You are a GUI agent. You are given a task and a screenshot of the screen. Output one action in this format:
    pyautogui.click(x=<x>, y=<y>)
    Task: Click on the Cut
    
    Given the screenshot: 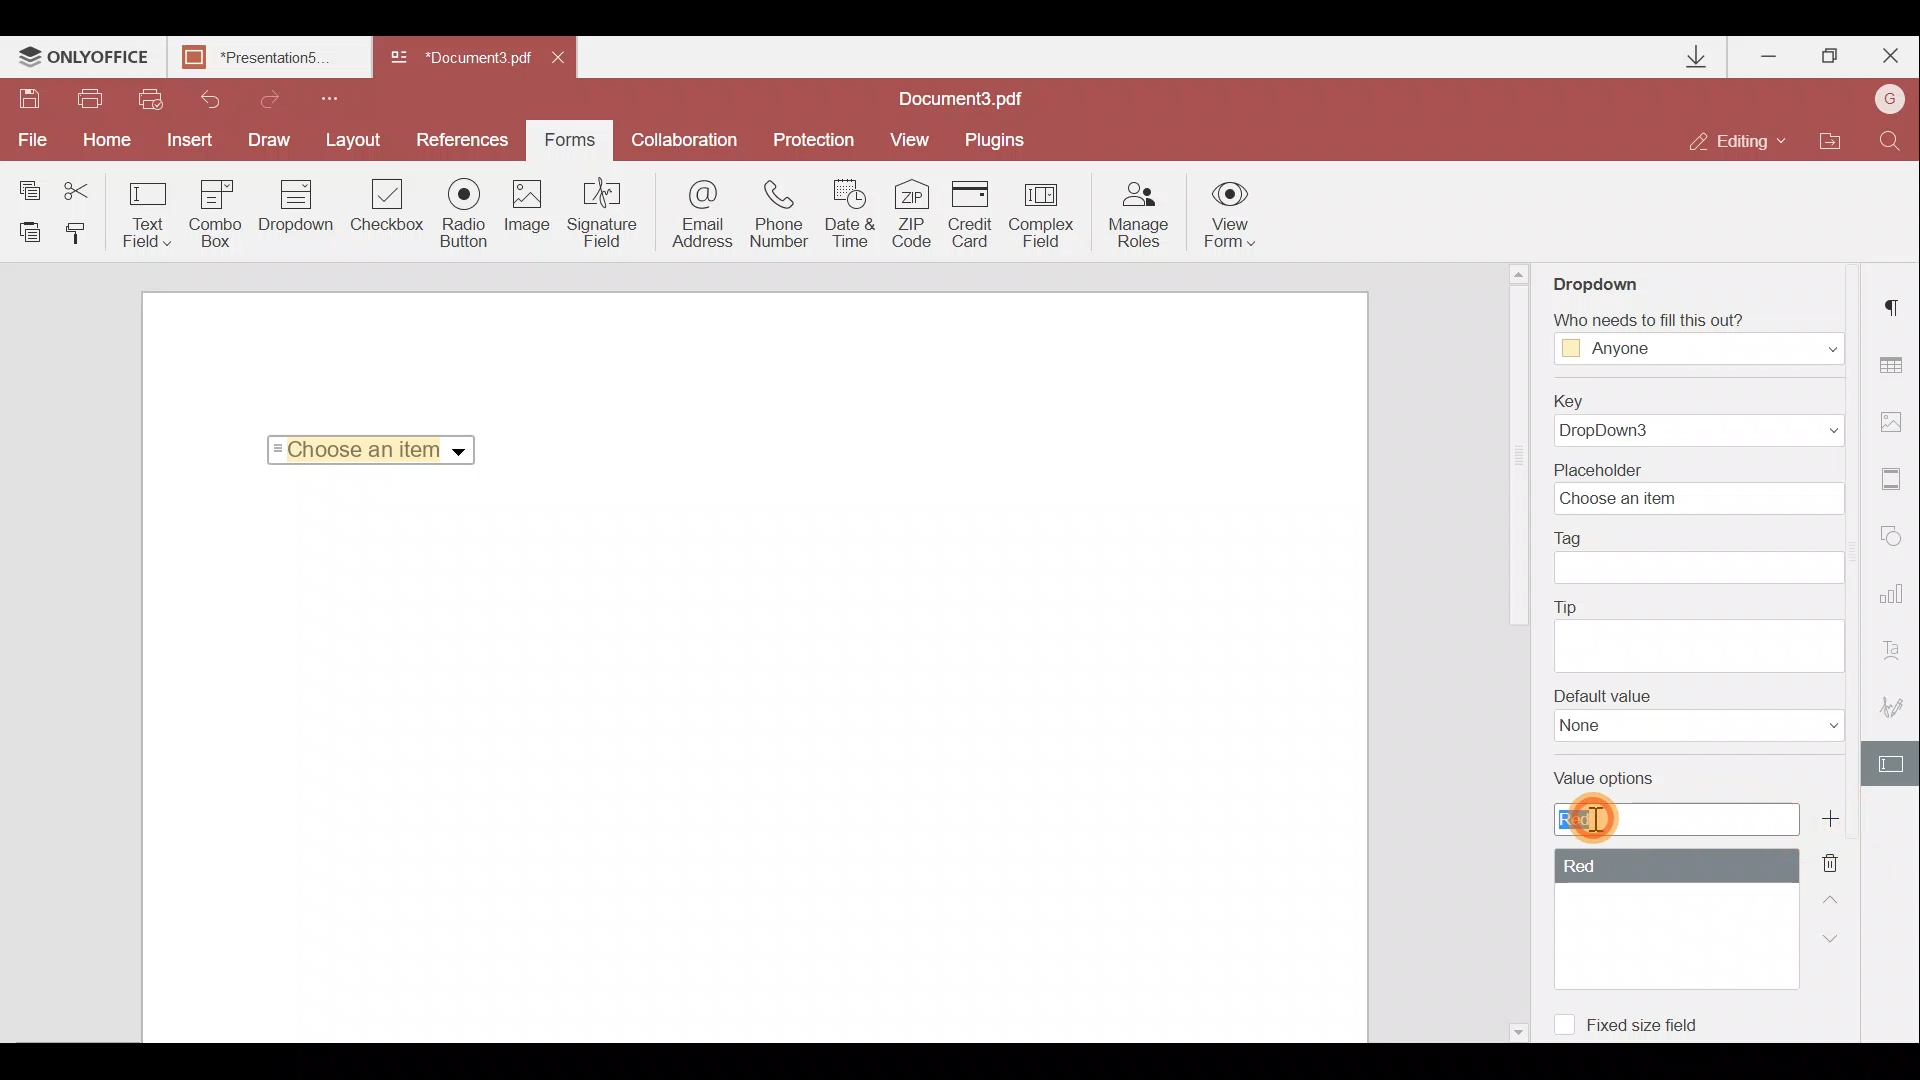 What is the action you would take?
    pyautogui.click(x=79, y=185)
    